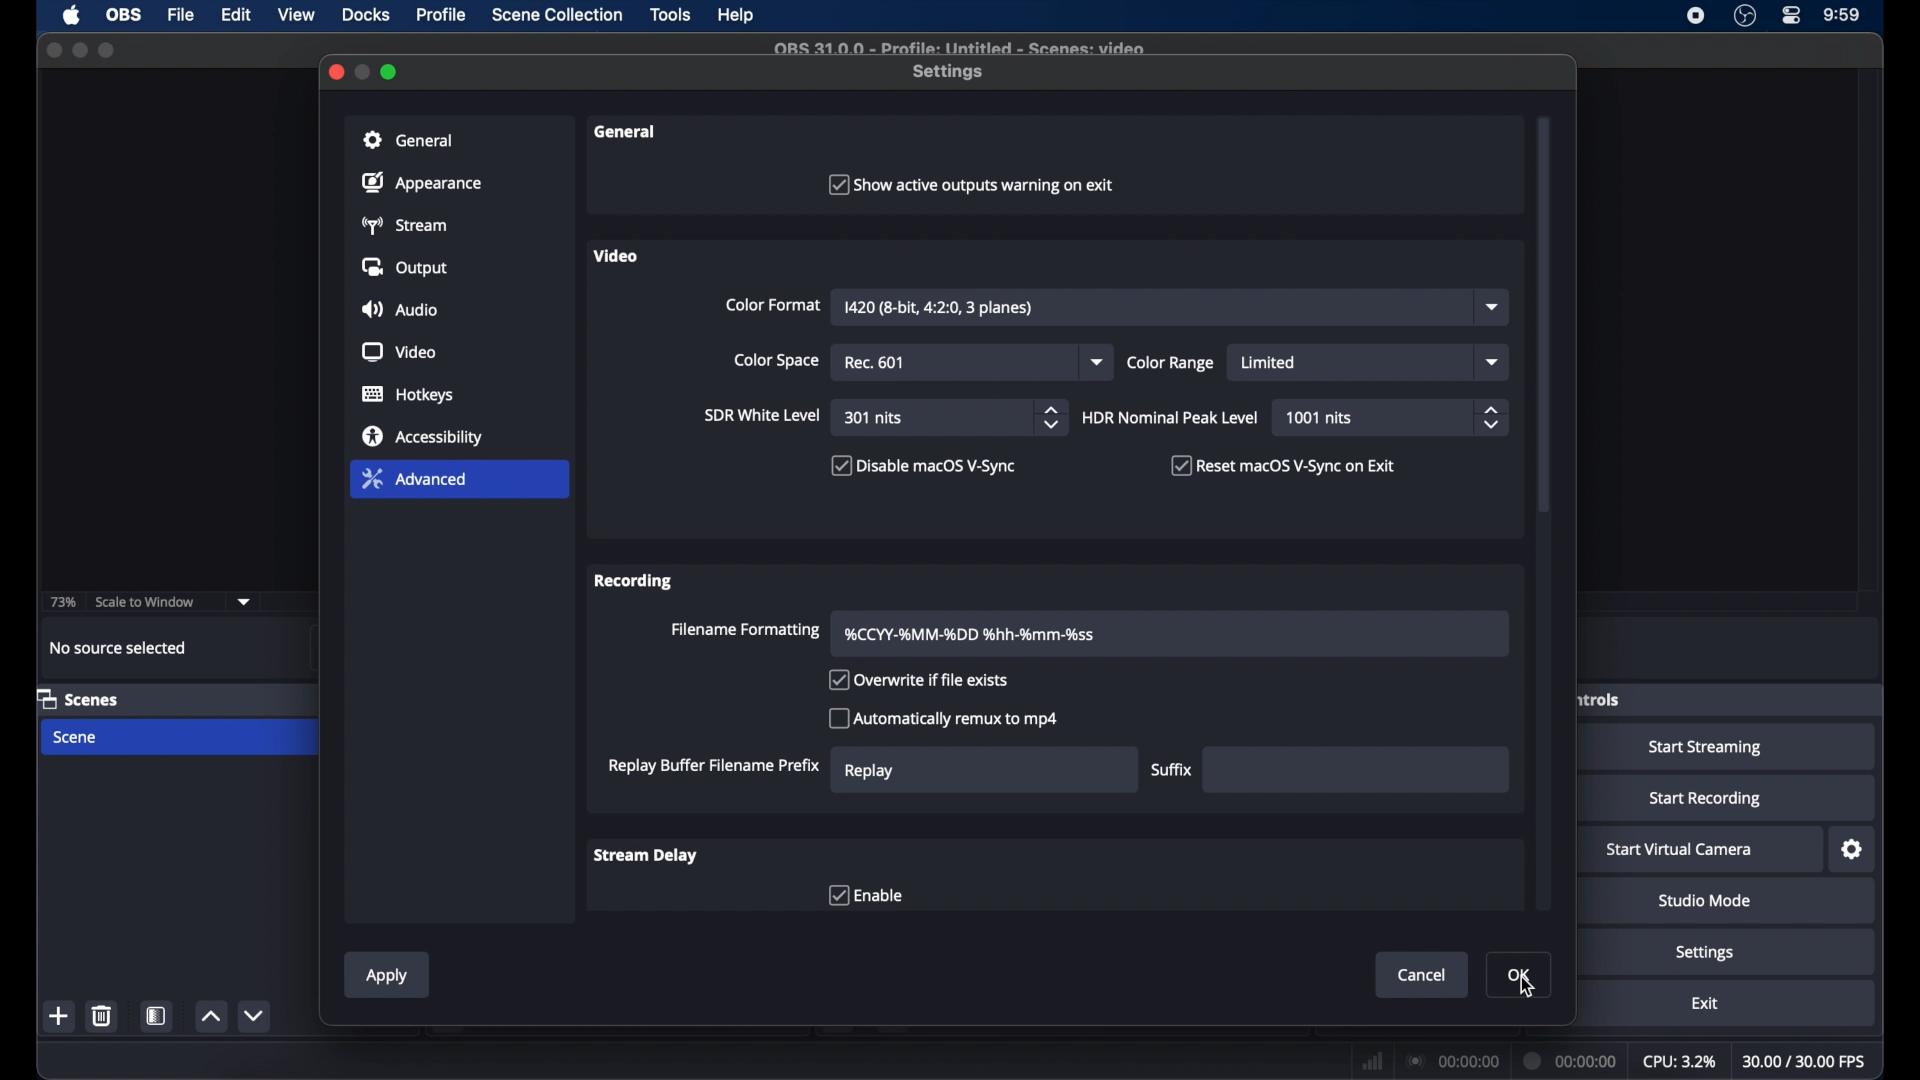  I want to click on 73%, so click(61, 603).